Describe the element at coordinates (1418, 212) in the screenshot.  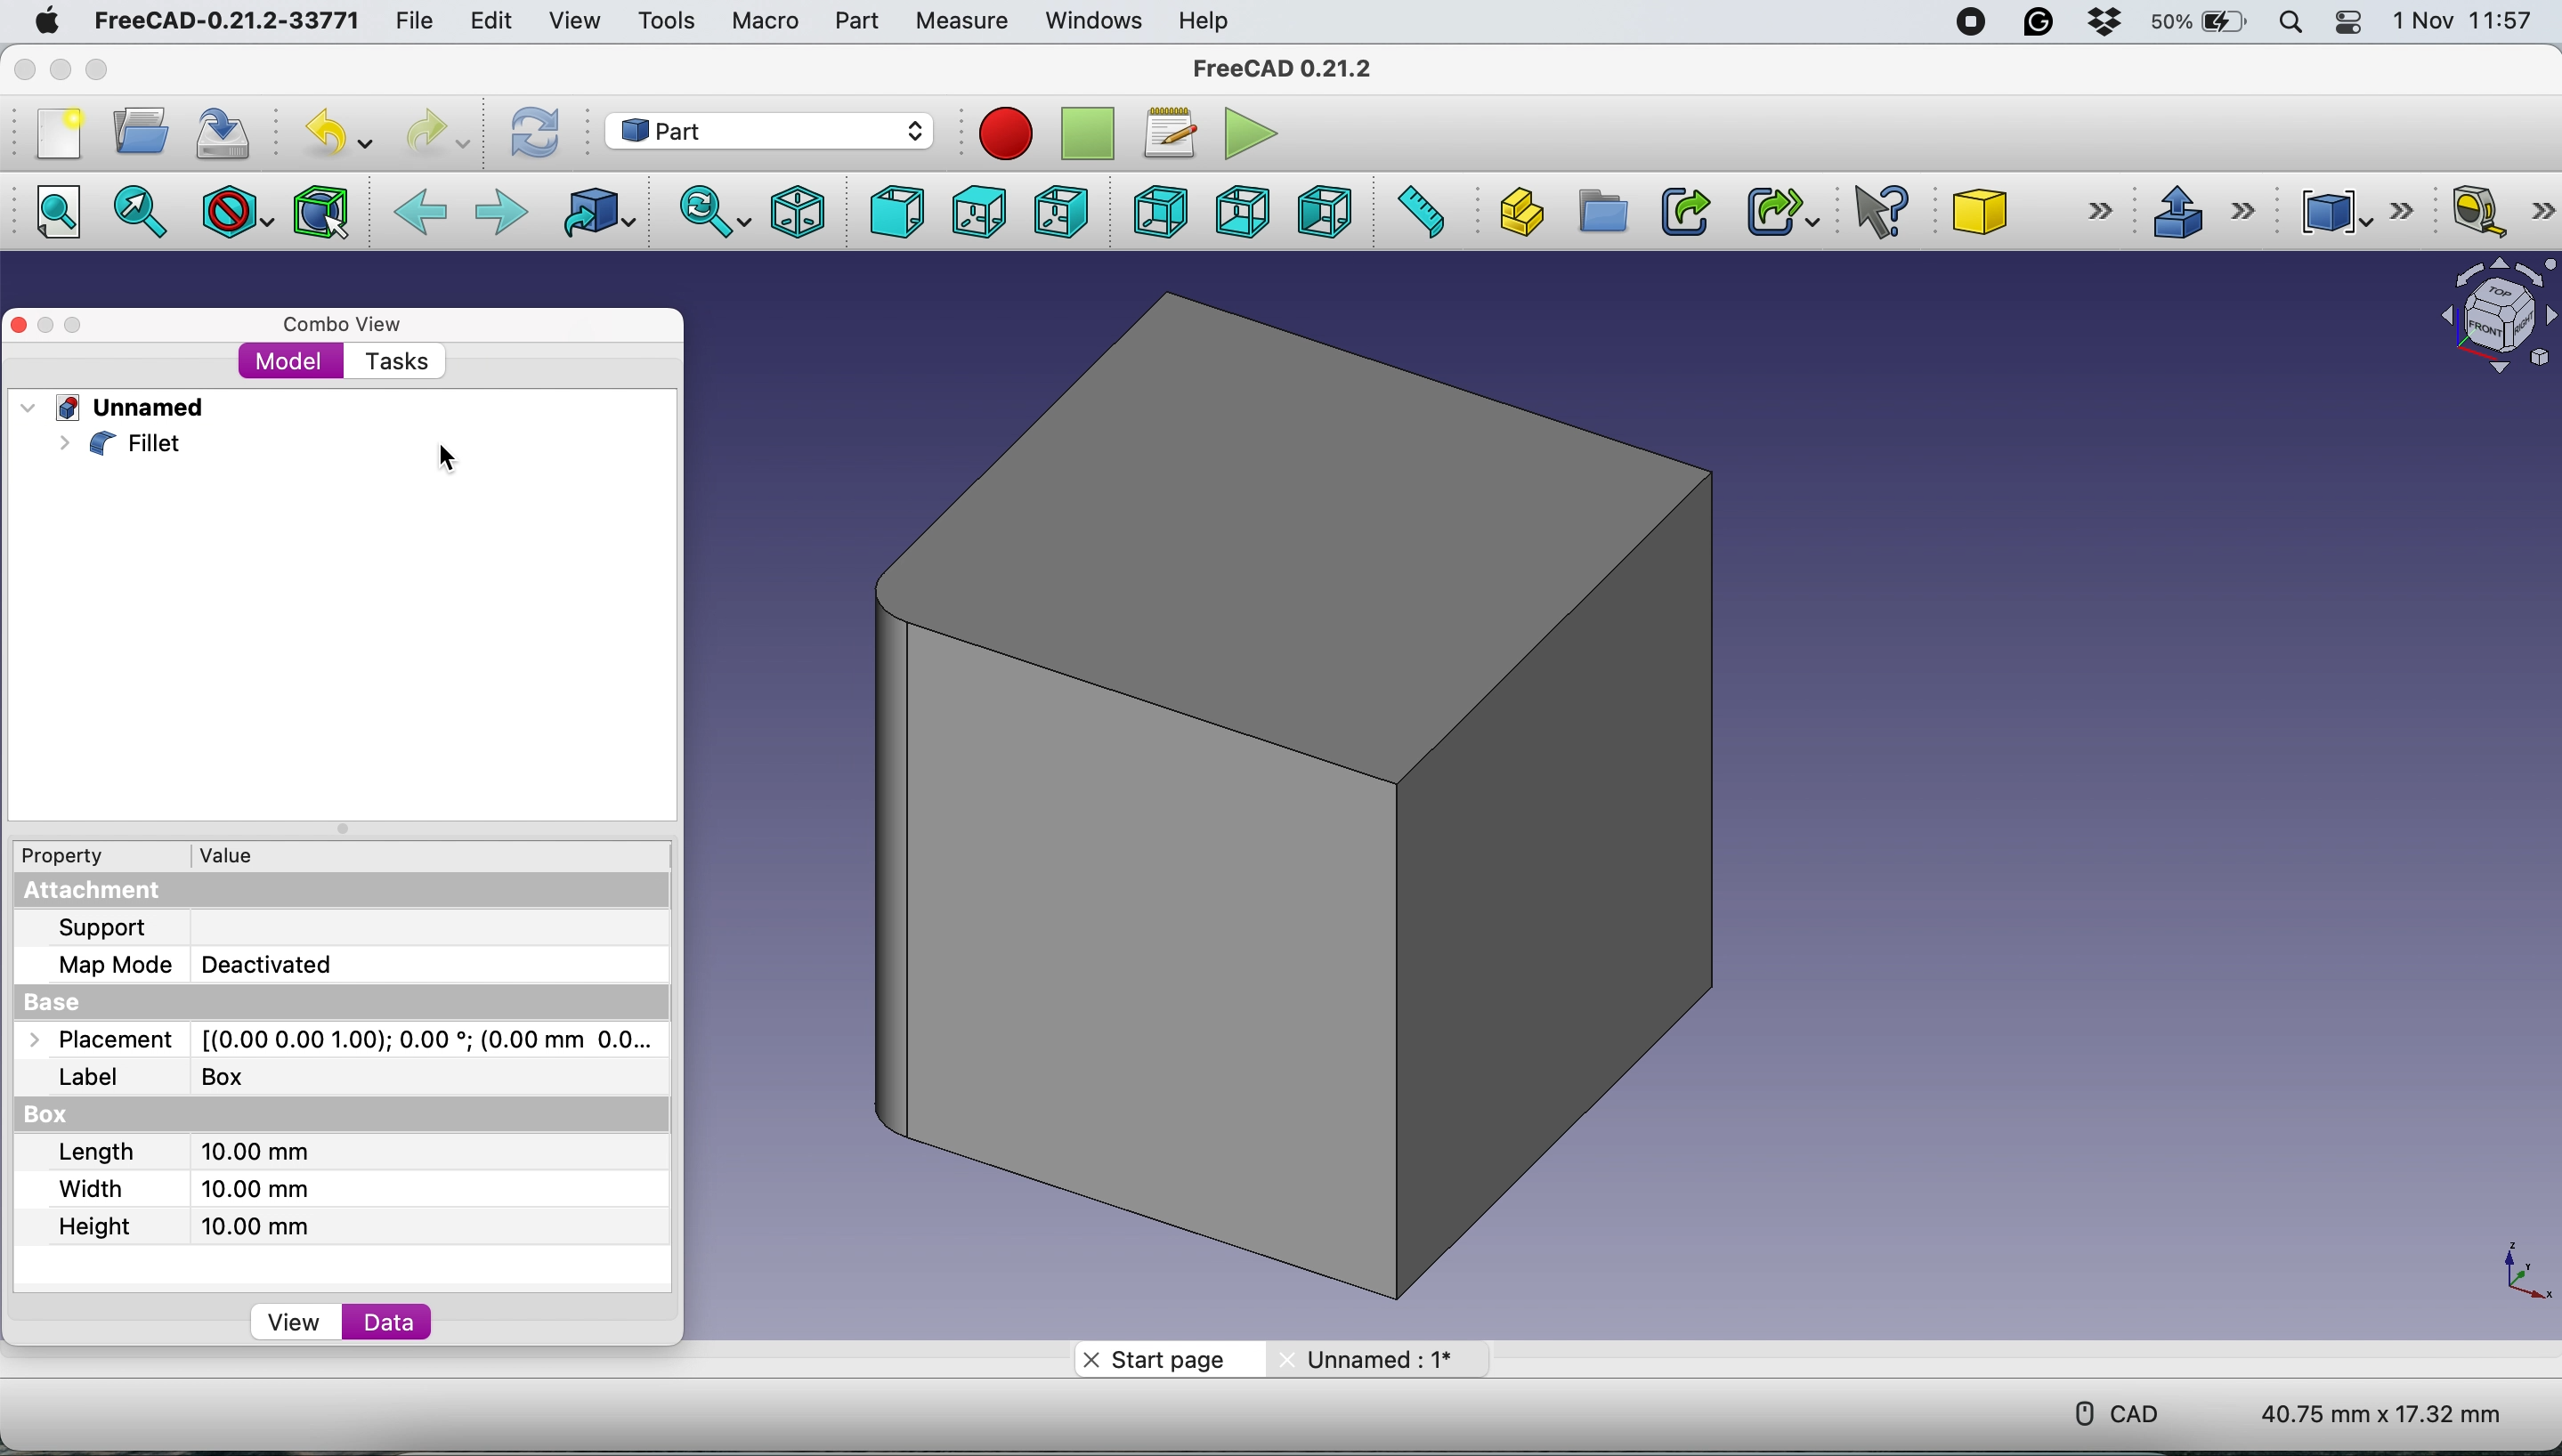
I see `measure distance` at that location.